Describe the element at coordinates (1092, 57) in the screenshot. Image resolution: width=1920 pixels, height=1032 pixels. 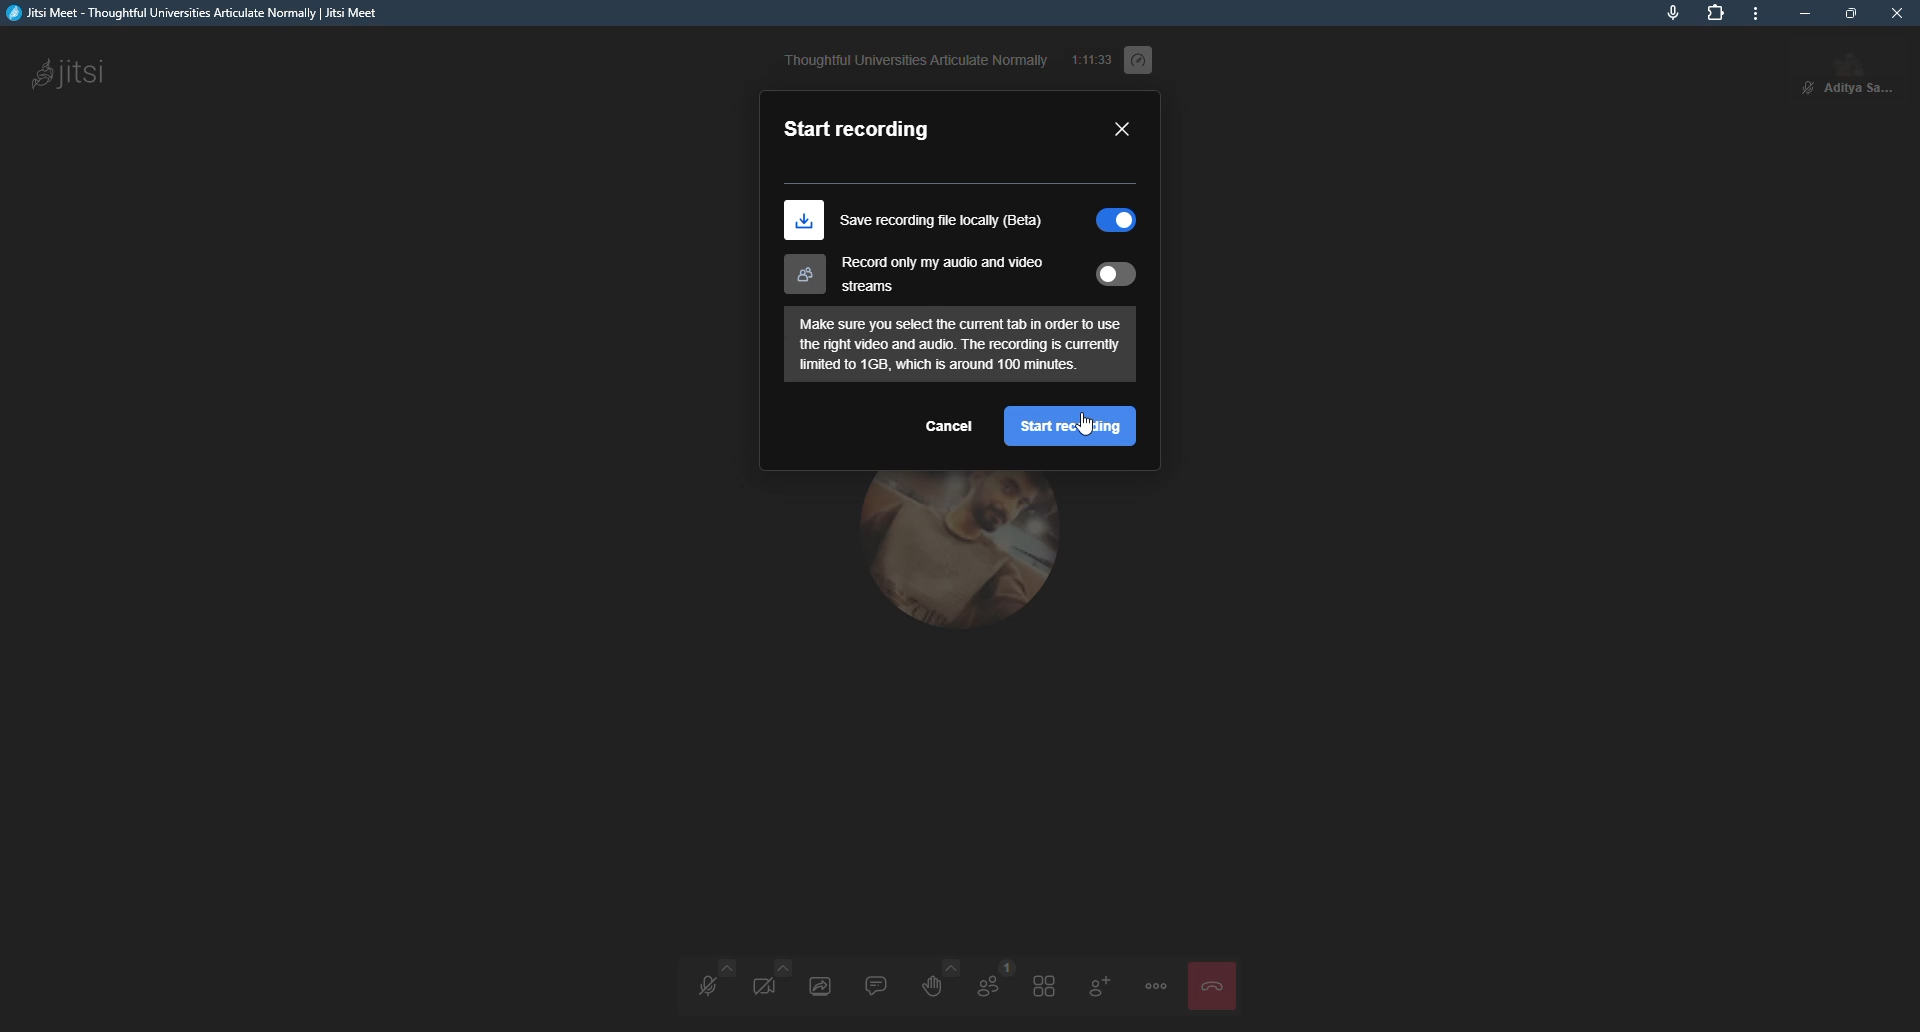
I see `1:11:28` at that location.